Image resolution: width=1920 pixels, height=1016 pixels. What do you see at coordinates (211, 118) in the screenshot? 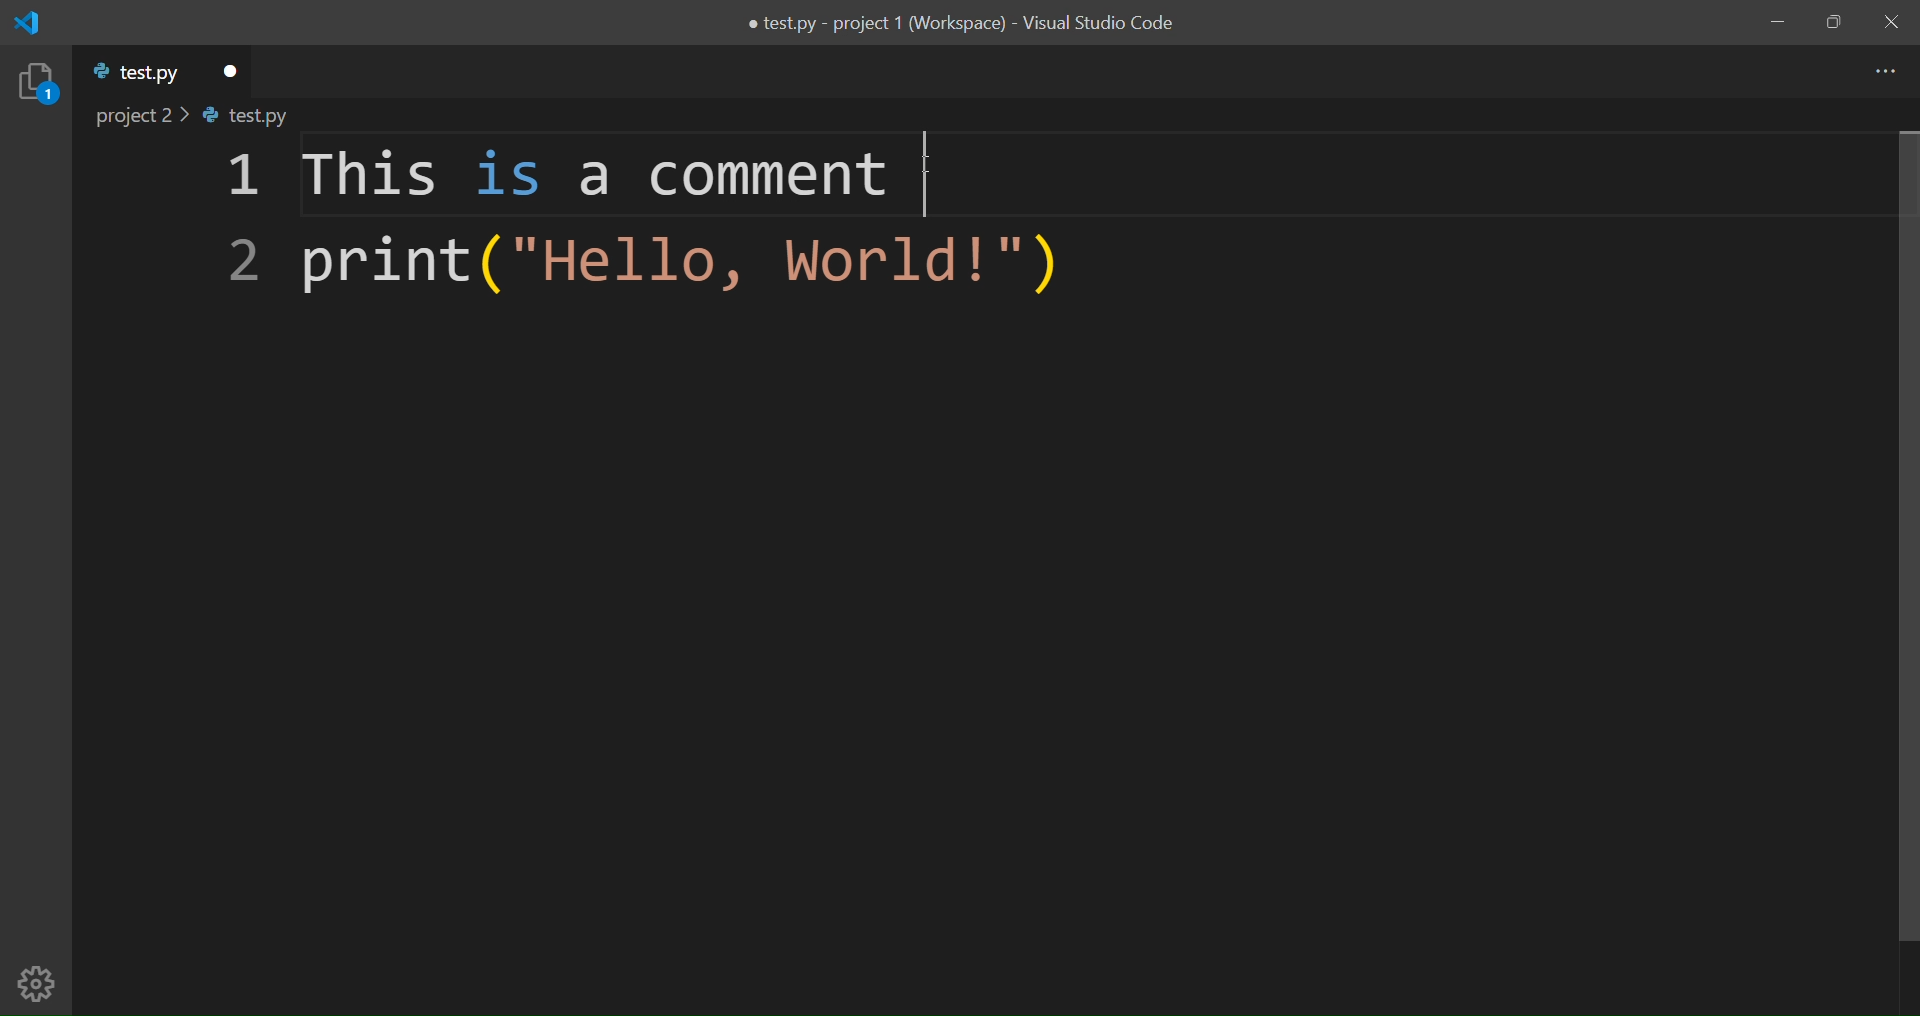
I see `path` at bounding box center [211, 118].